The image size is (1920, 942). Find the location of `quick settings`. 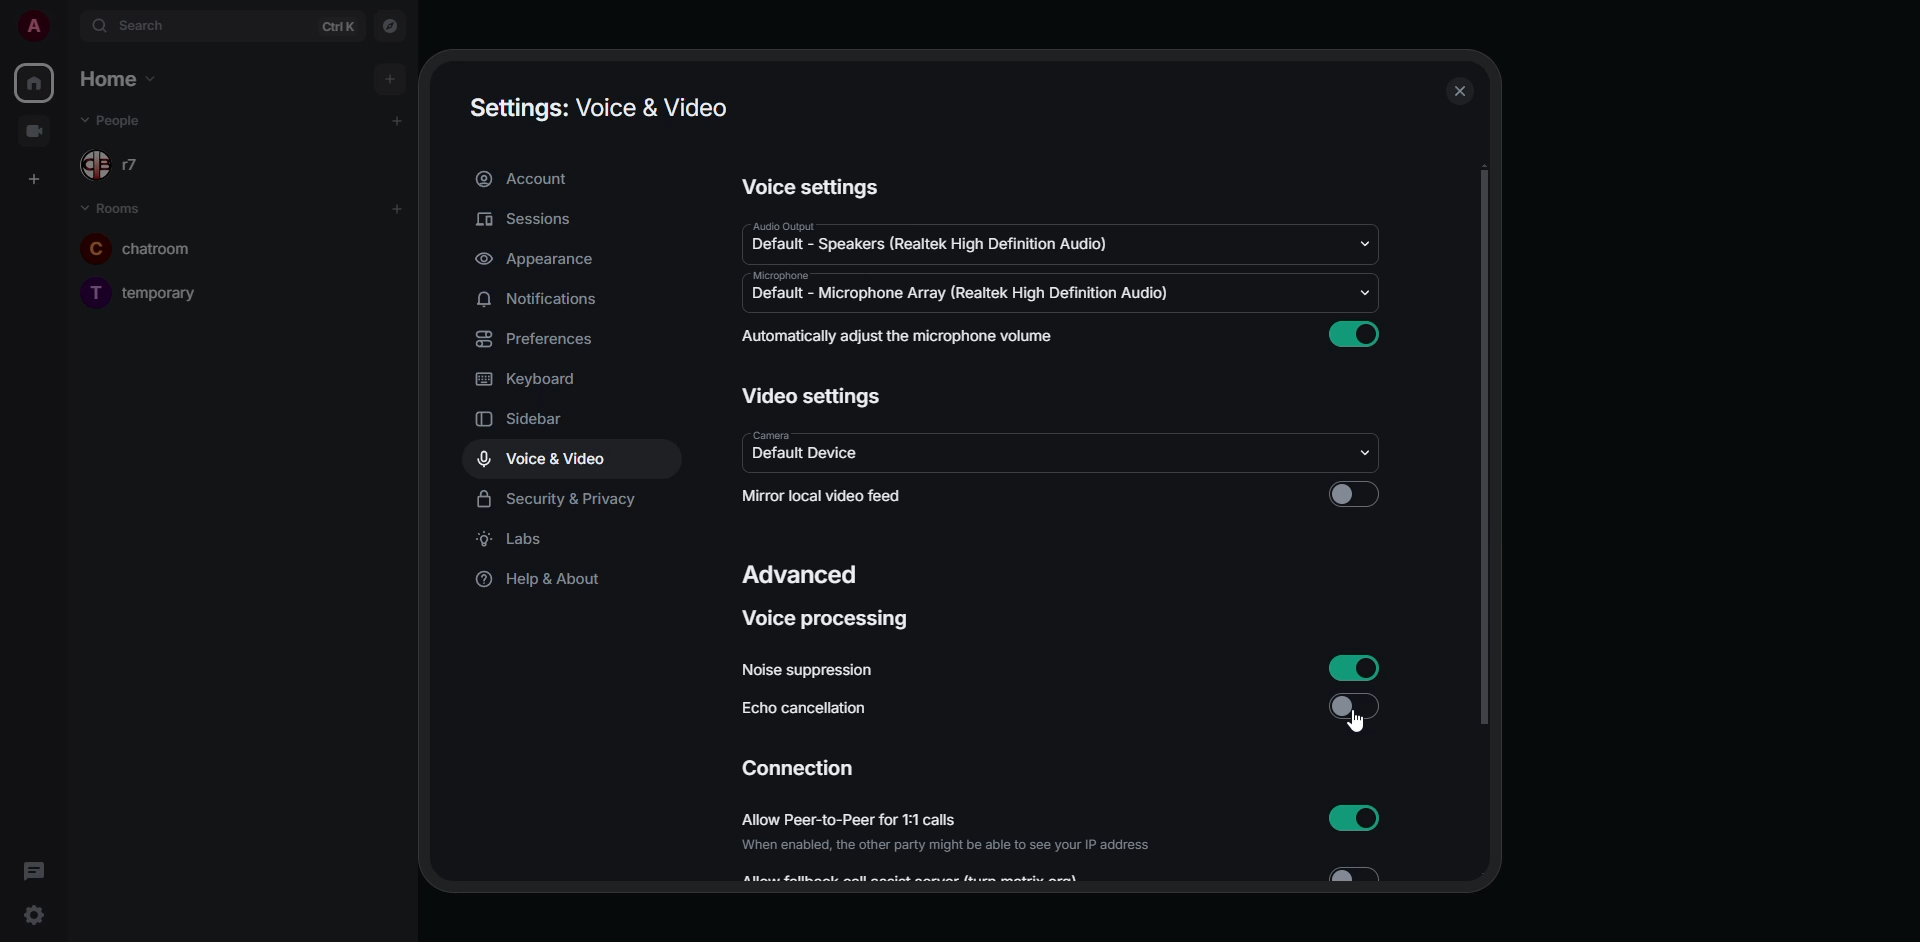

quick settings is located at coordinates (28, 914).